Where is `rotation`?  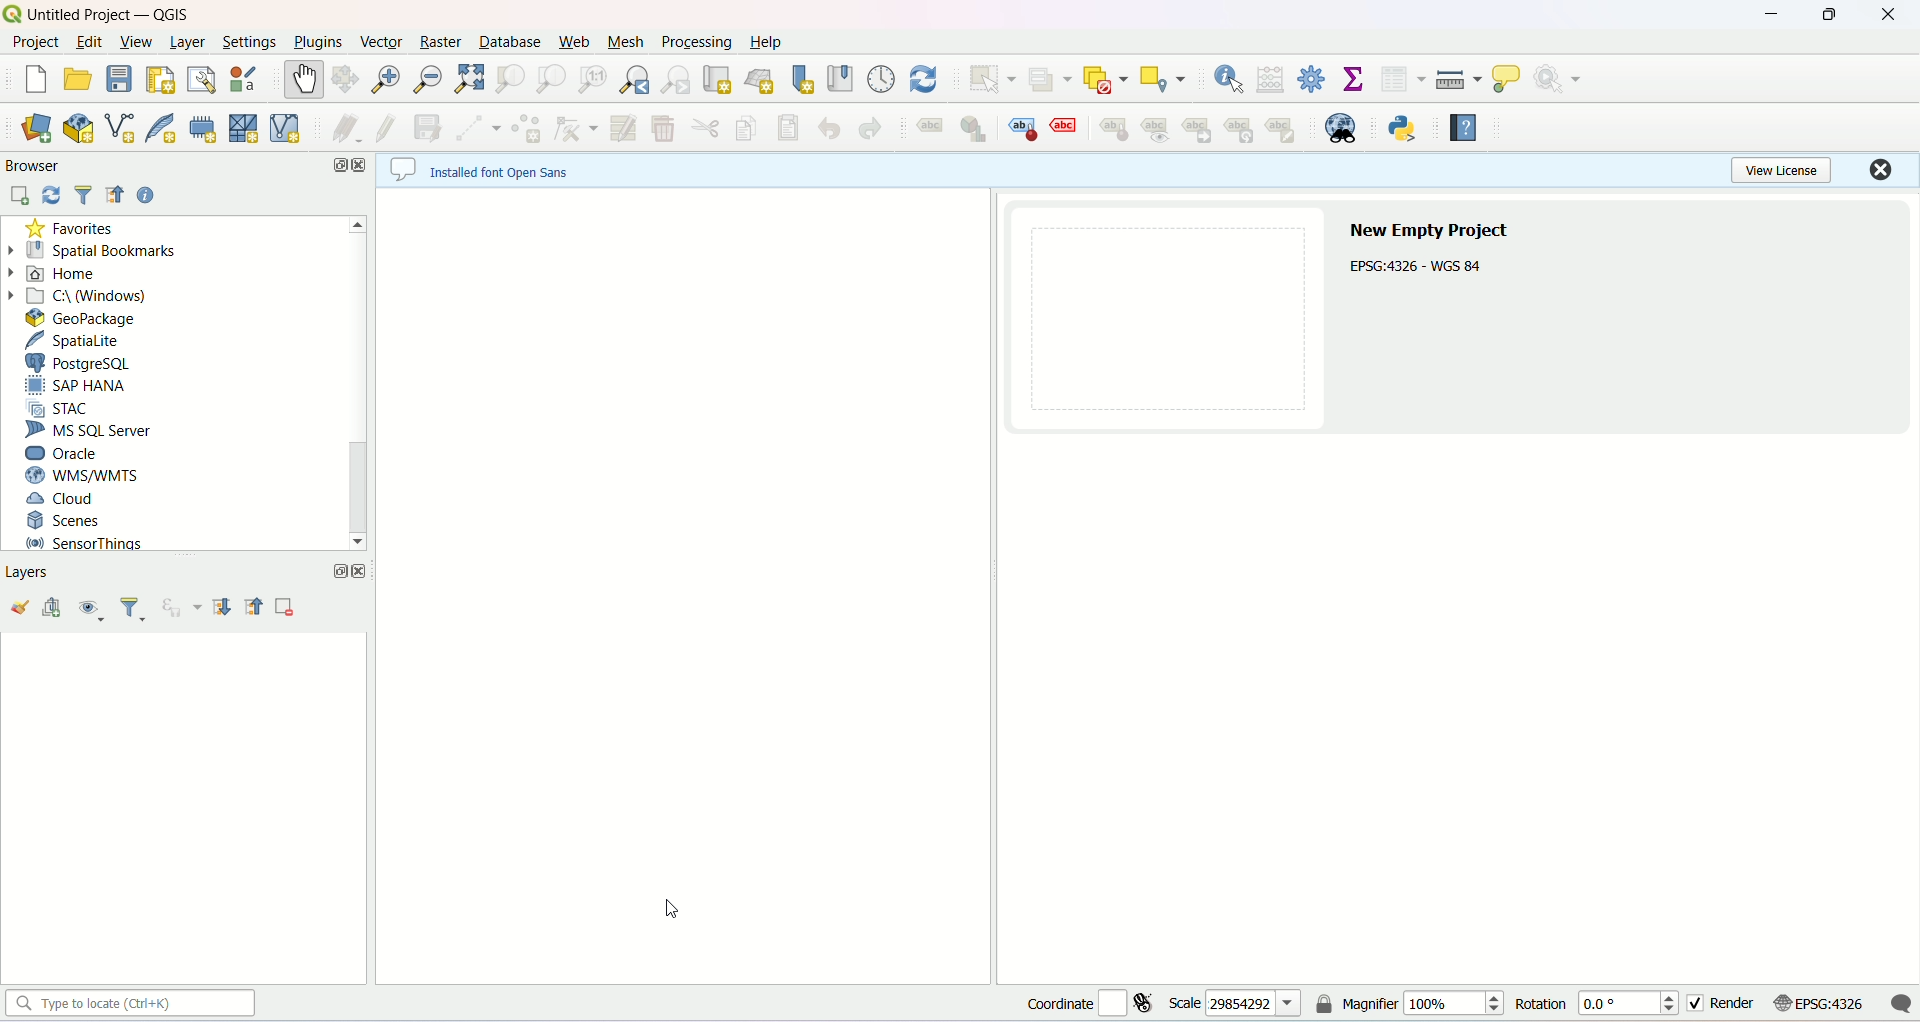
rotation is located at coordinates (1540, 1003).